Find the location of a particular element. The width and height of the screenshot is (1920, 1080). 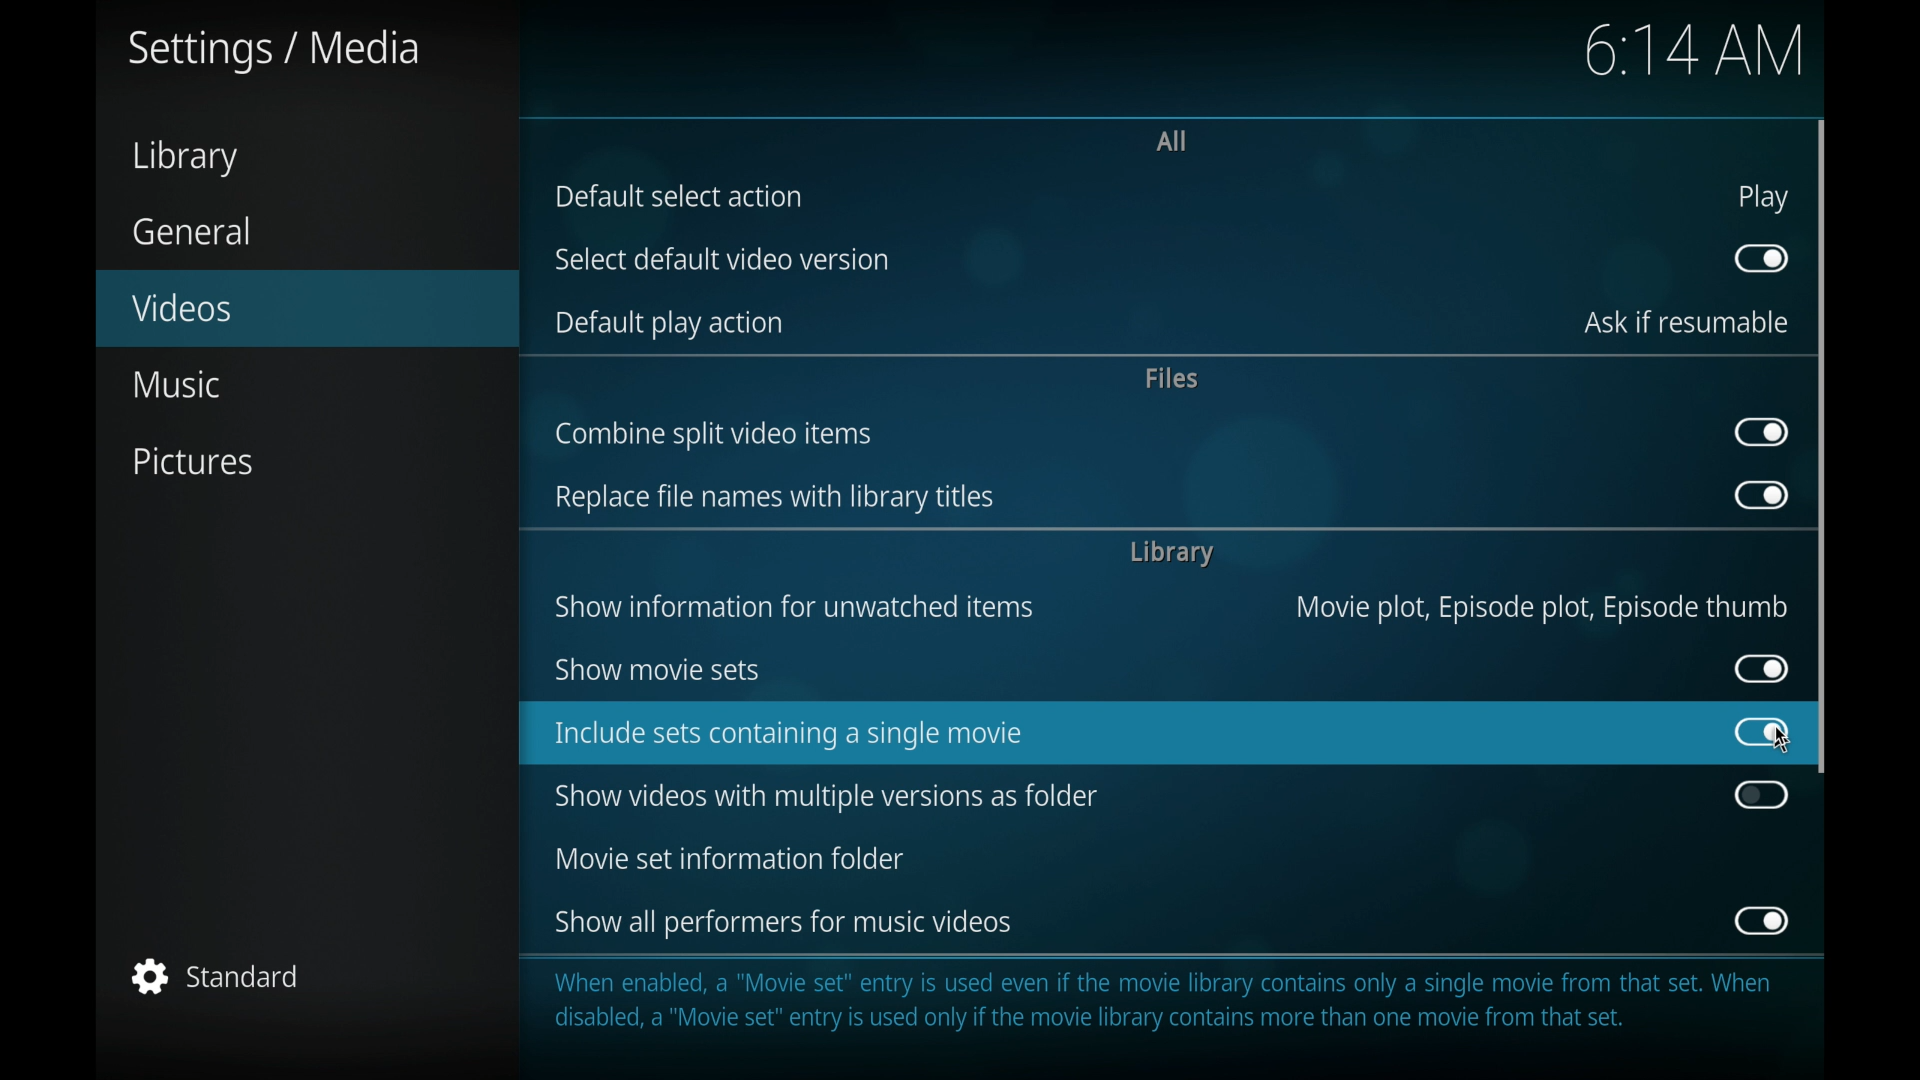

toggle button is located at coordinates (1760, 432).